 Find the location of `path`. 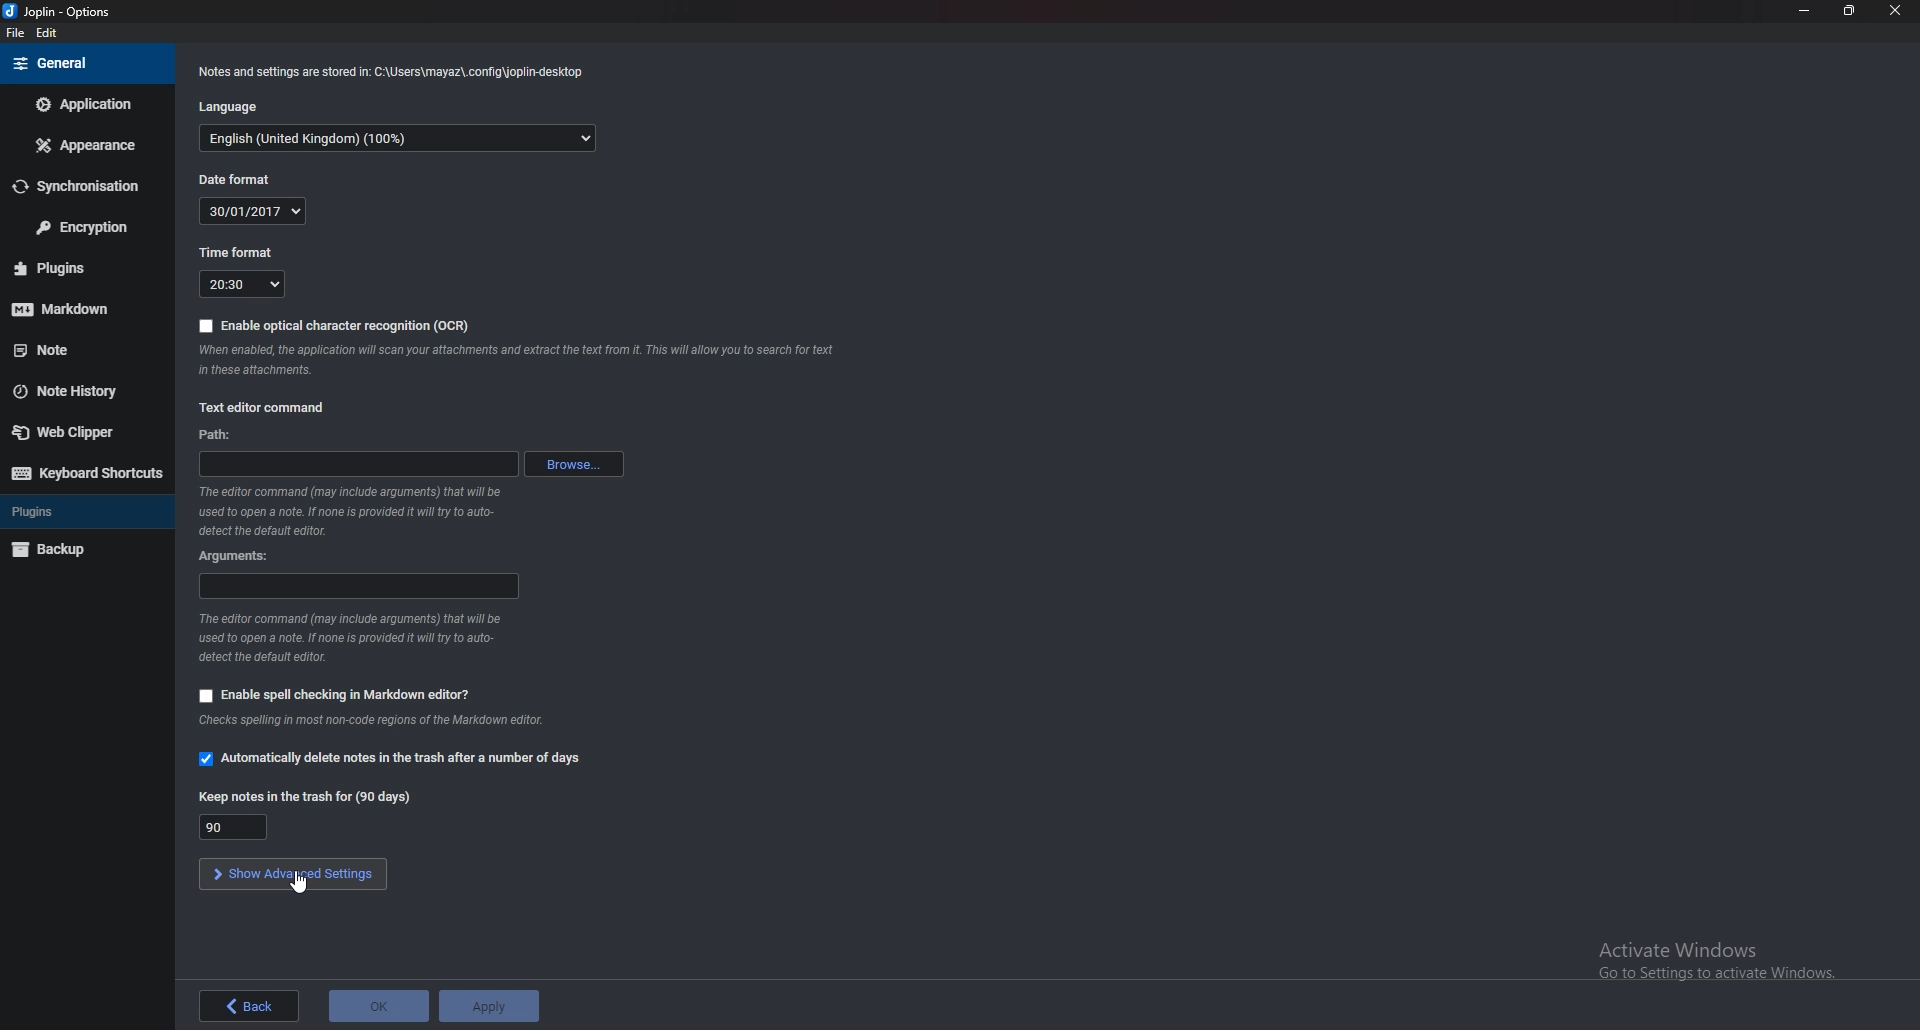

path is located at coordinates (355, 464).